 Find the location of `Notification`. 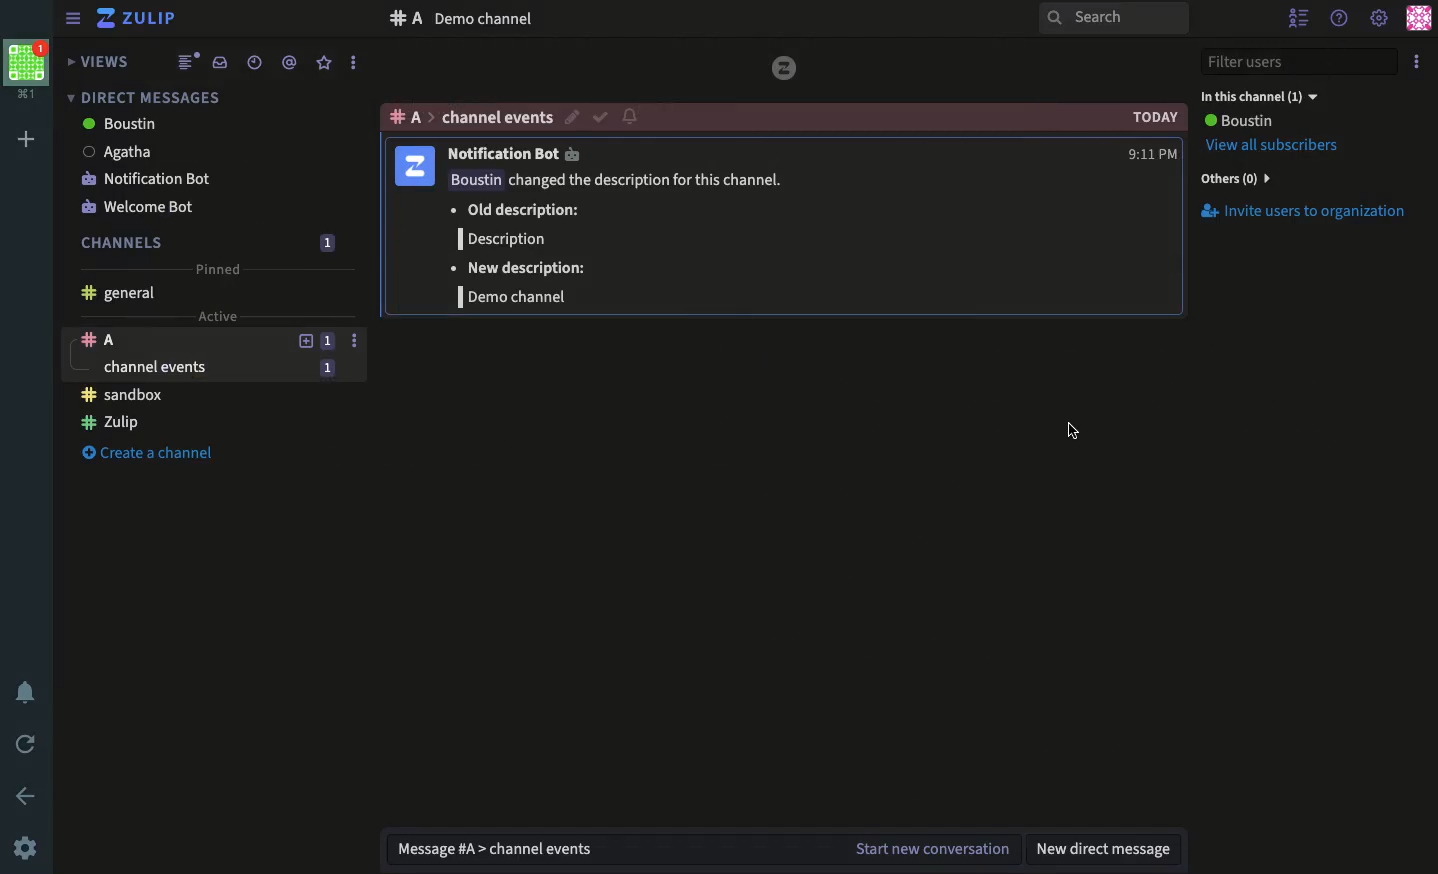

Notification is located at coordinates (26, 694).